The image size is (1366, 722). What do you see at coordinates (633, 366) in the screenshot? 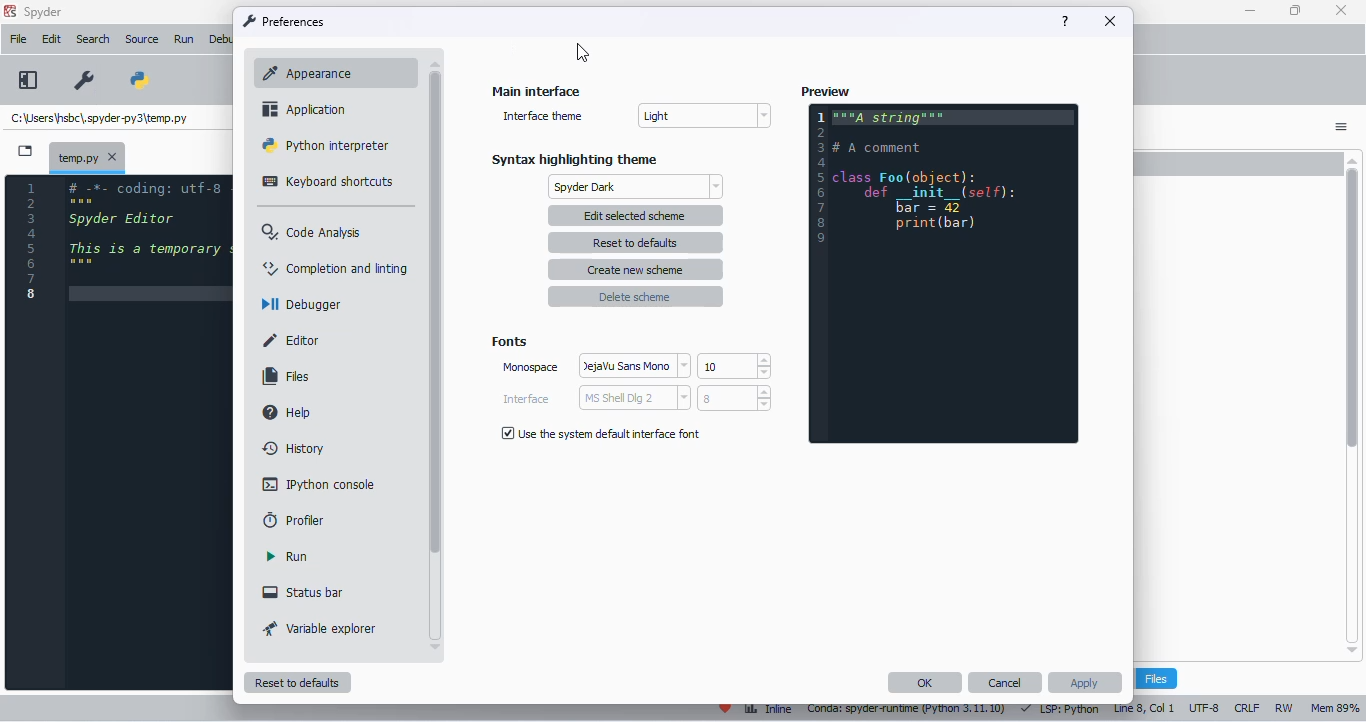
I see `DejaVu Sans Mono` at bounding box center [633, 366].